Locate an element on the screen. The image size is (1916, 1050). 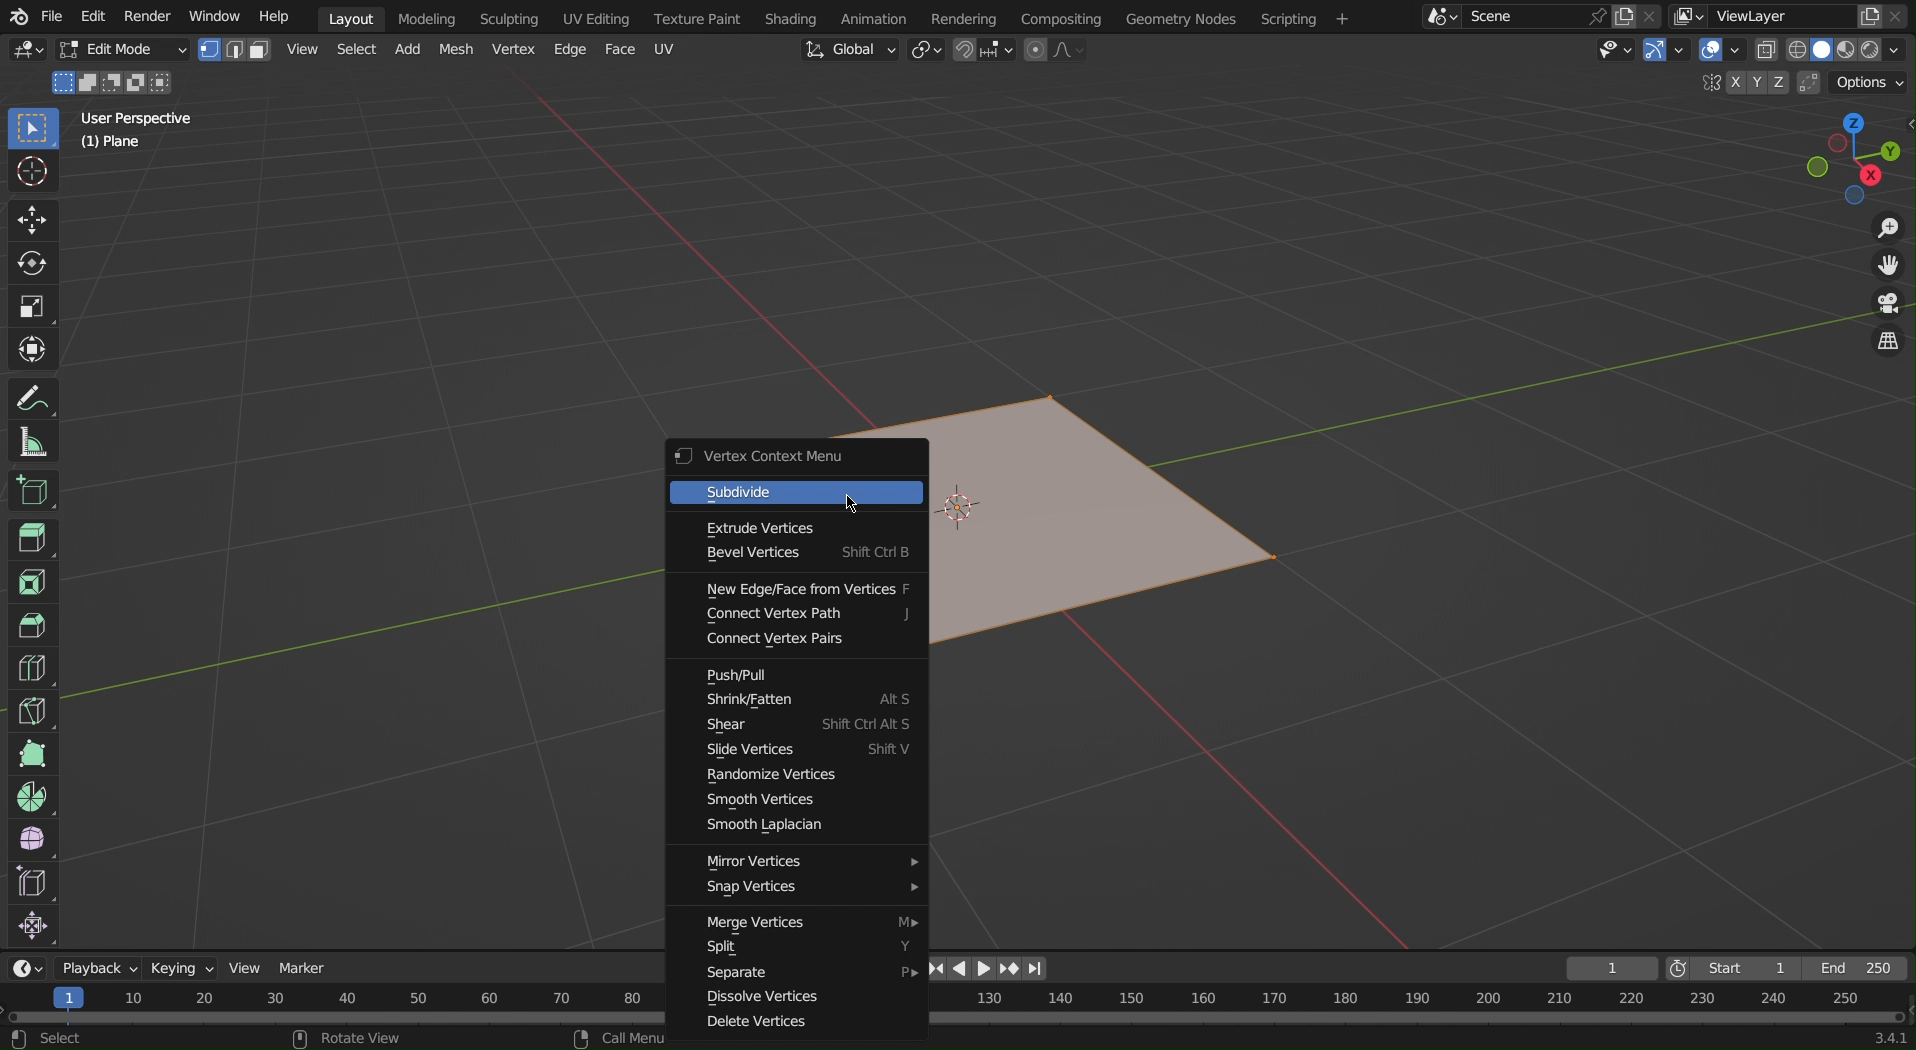
Smooth Laplacian is located at coordinates (802, 828).